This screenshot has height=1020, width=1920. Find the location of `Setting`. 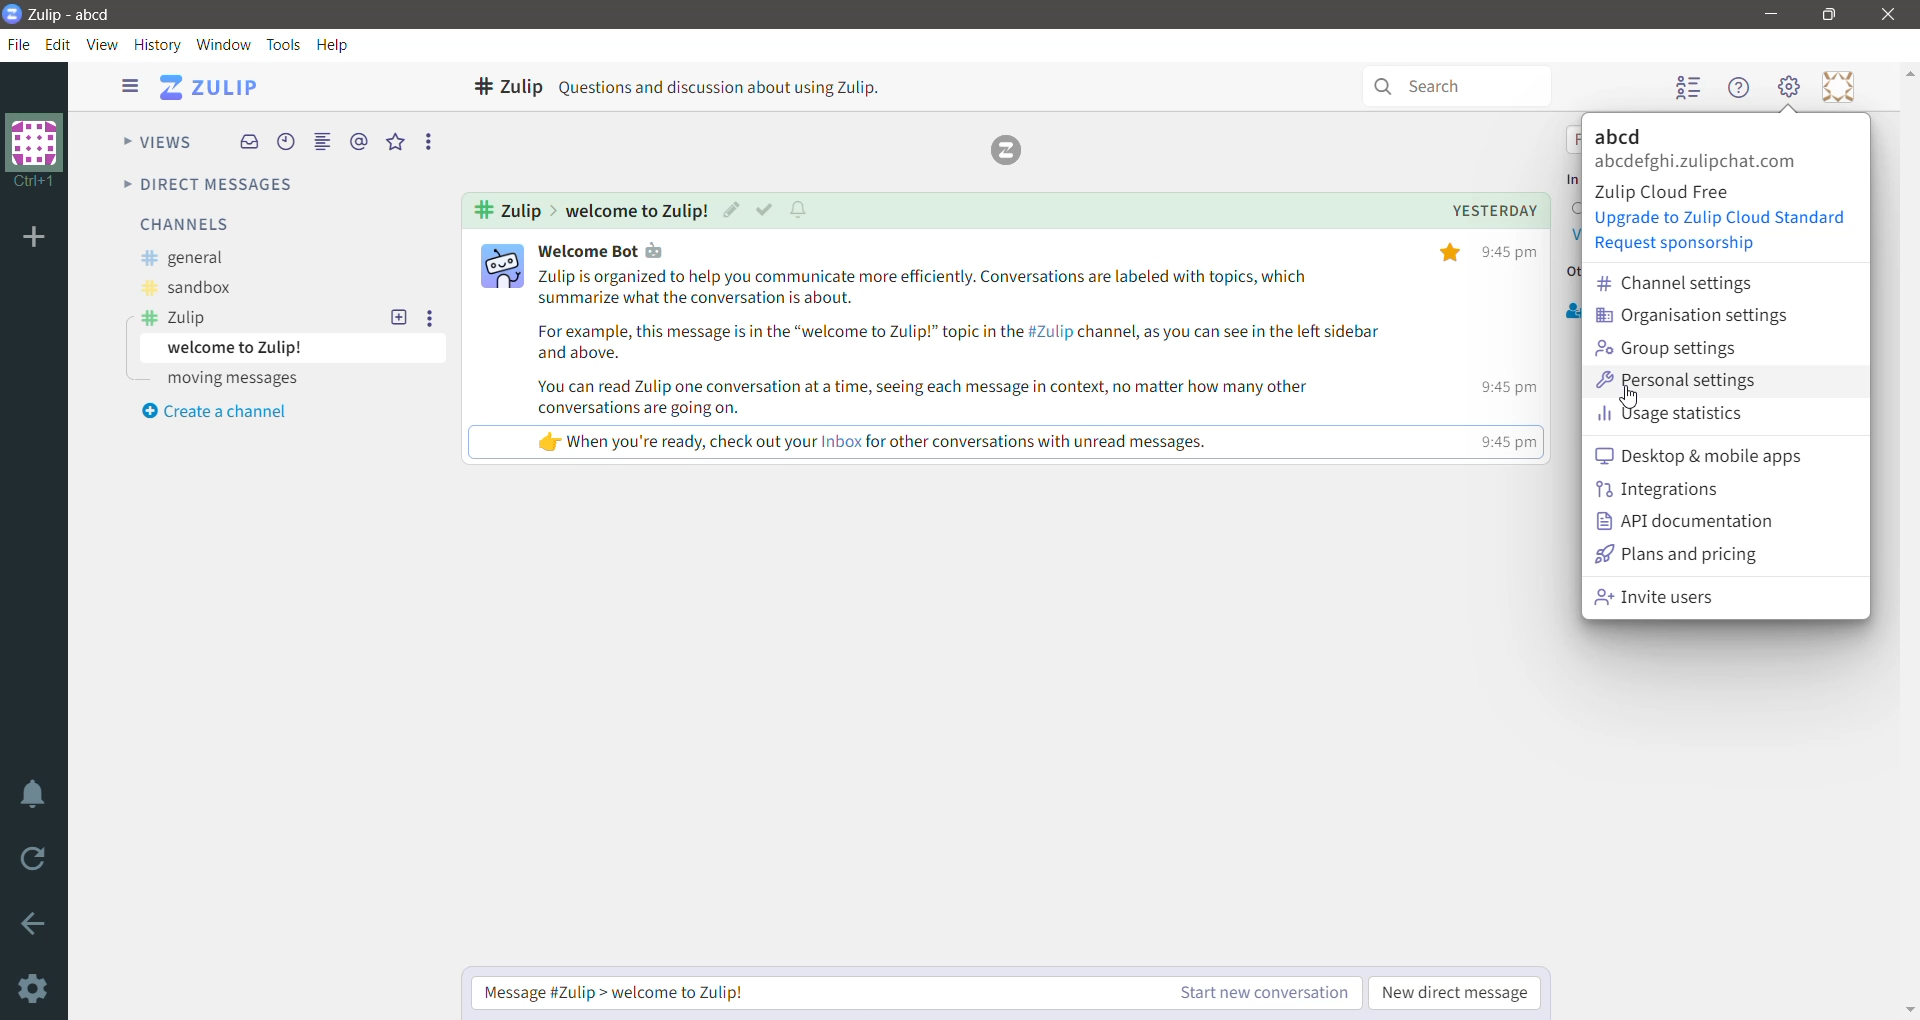

Setting is located at coordinates (1786, 86).